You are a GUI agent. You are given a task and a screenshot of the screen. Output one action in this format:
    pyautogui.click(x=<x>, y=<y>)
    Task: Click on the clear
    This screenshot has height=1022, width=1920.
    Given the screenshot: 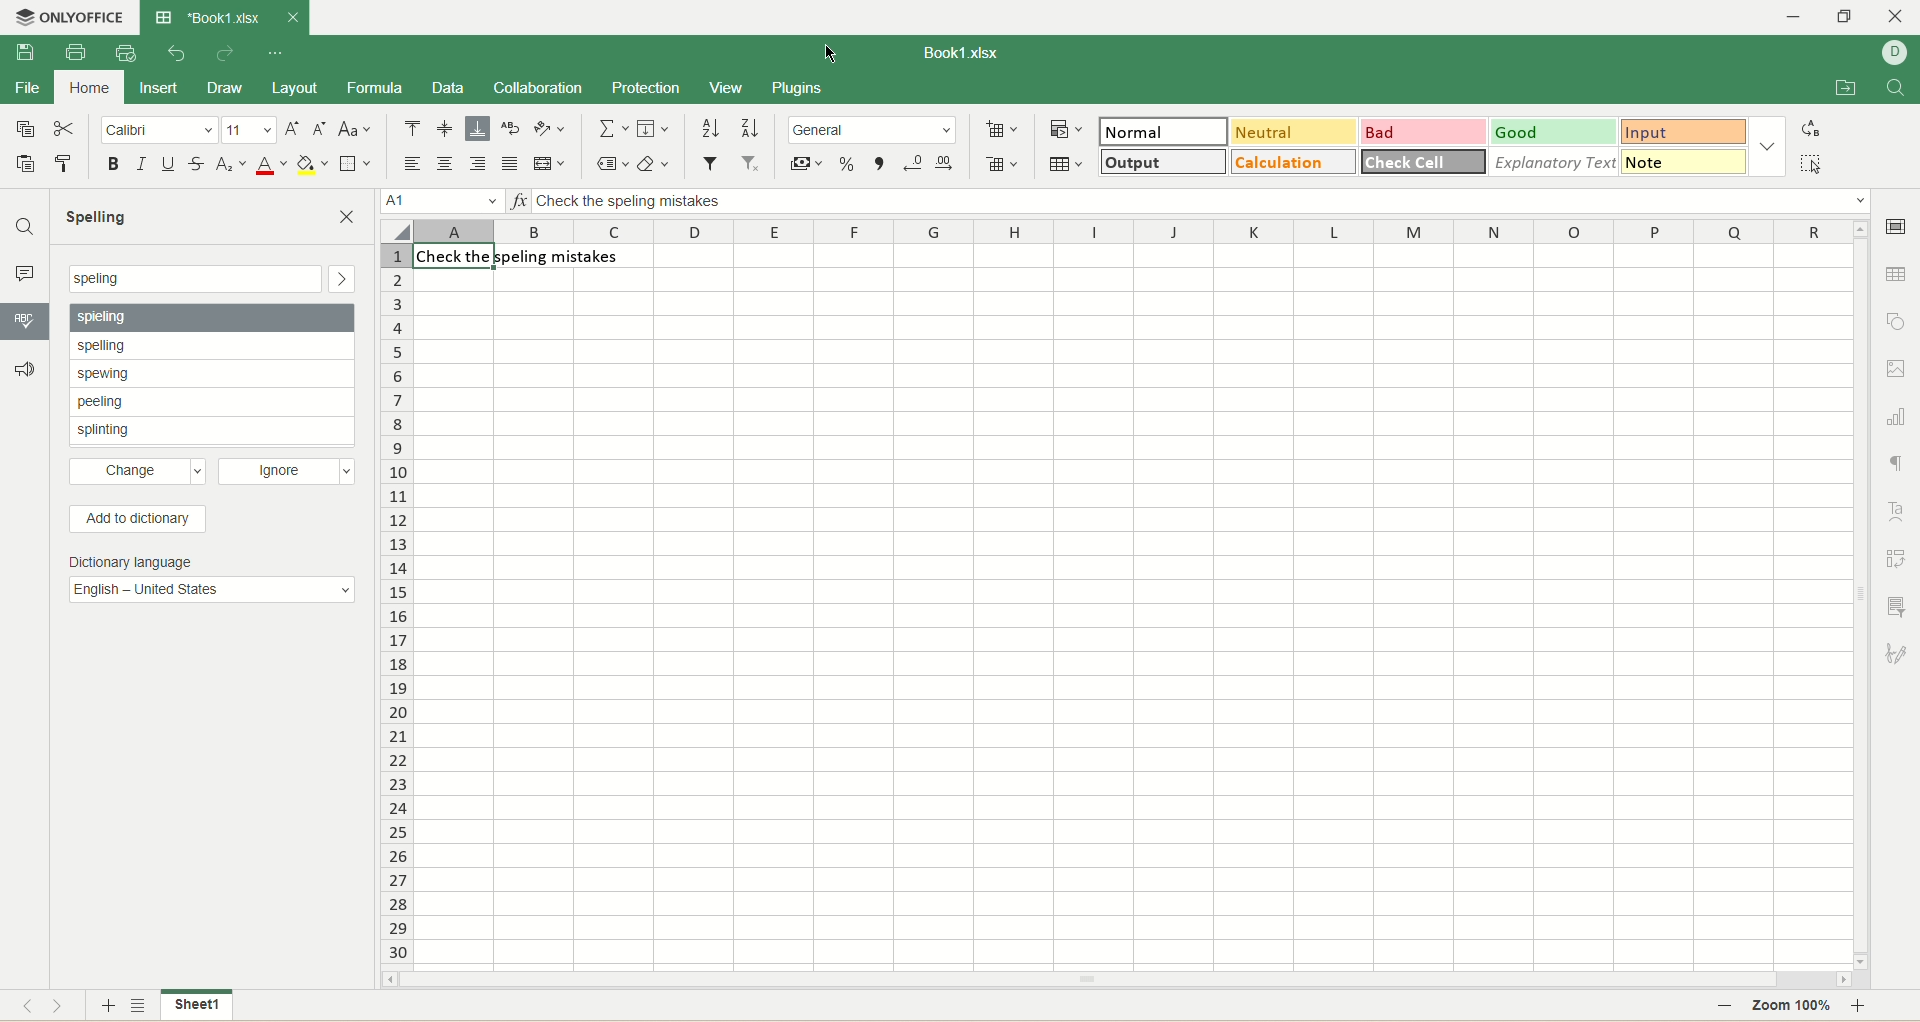 What is the action you would take?
    pyautogui.click(x=653, y=164)
    